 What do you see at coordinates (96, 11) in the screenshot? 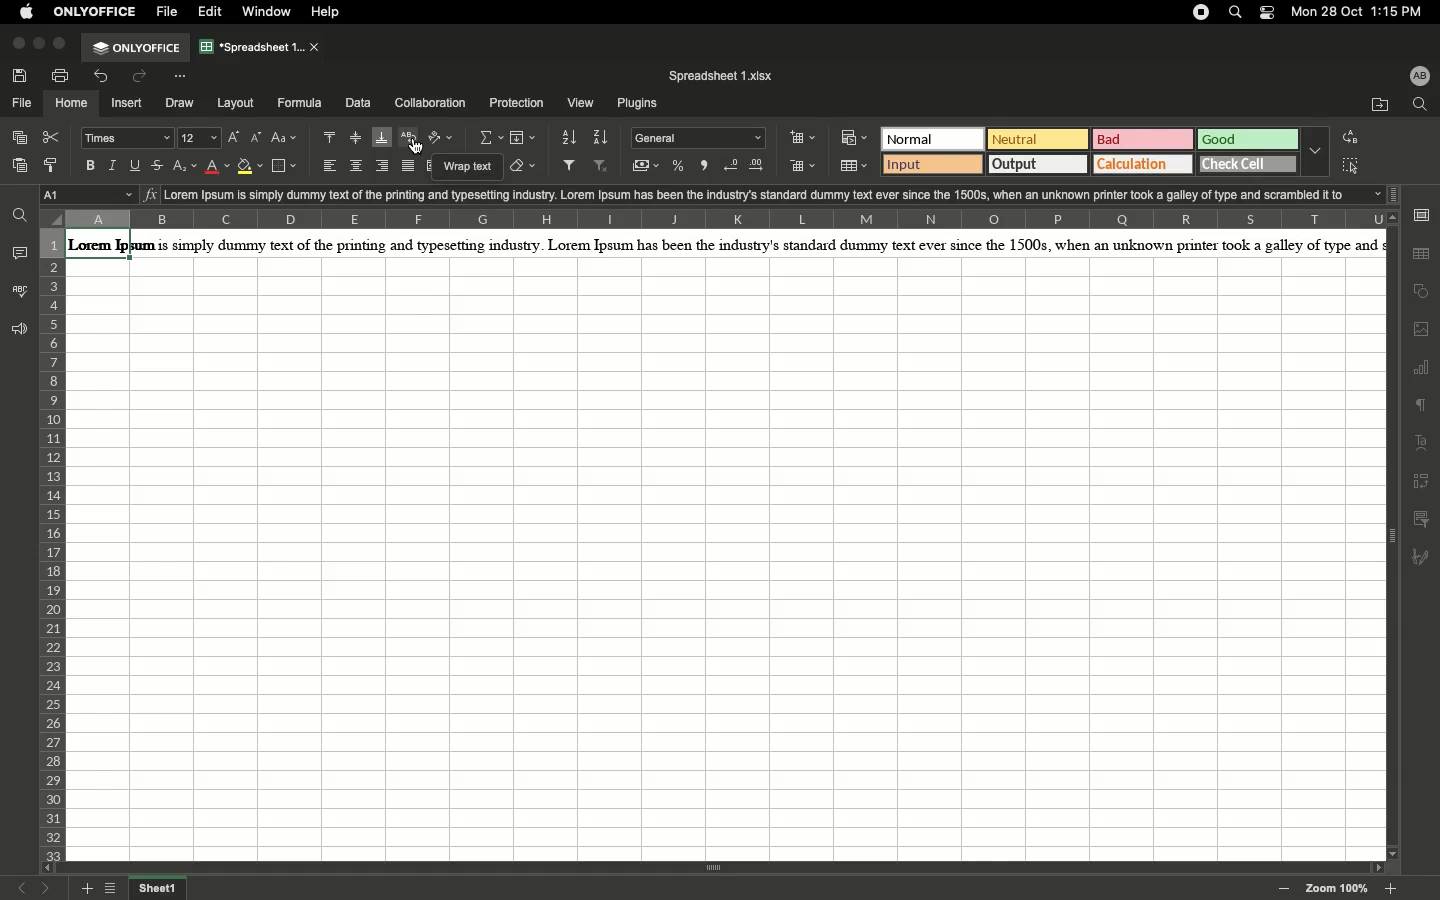
I see `OnlyOffice` at bounding box center [96, 11].